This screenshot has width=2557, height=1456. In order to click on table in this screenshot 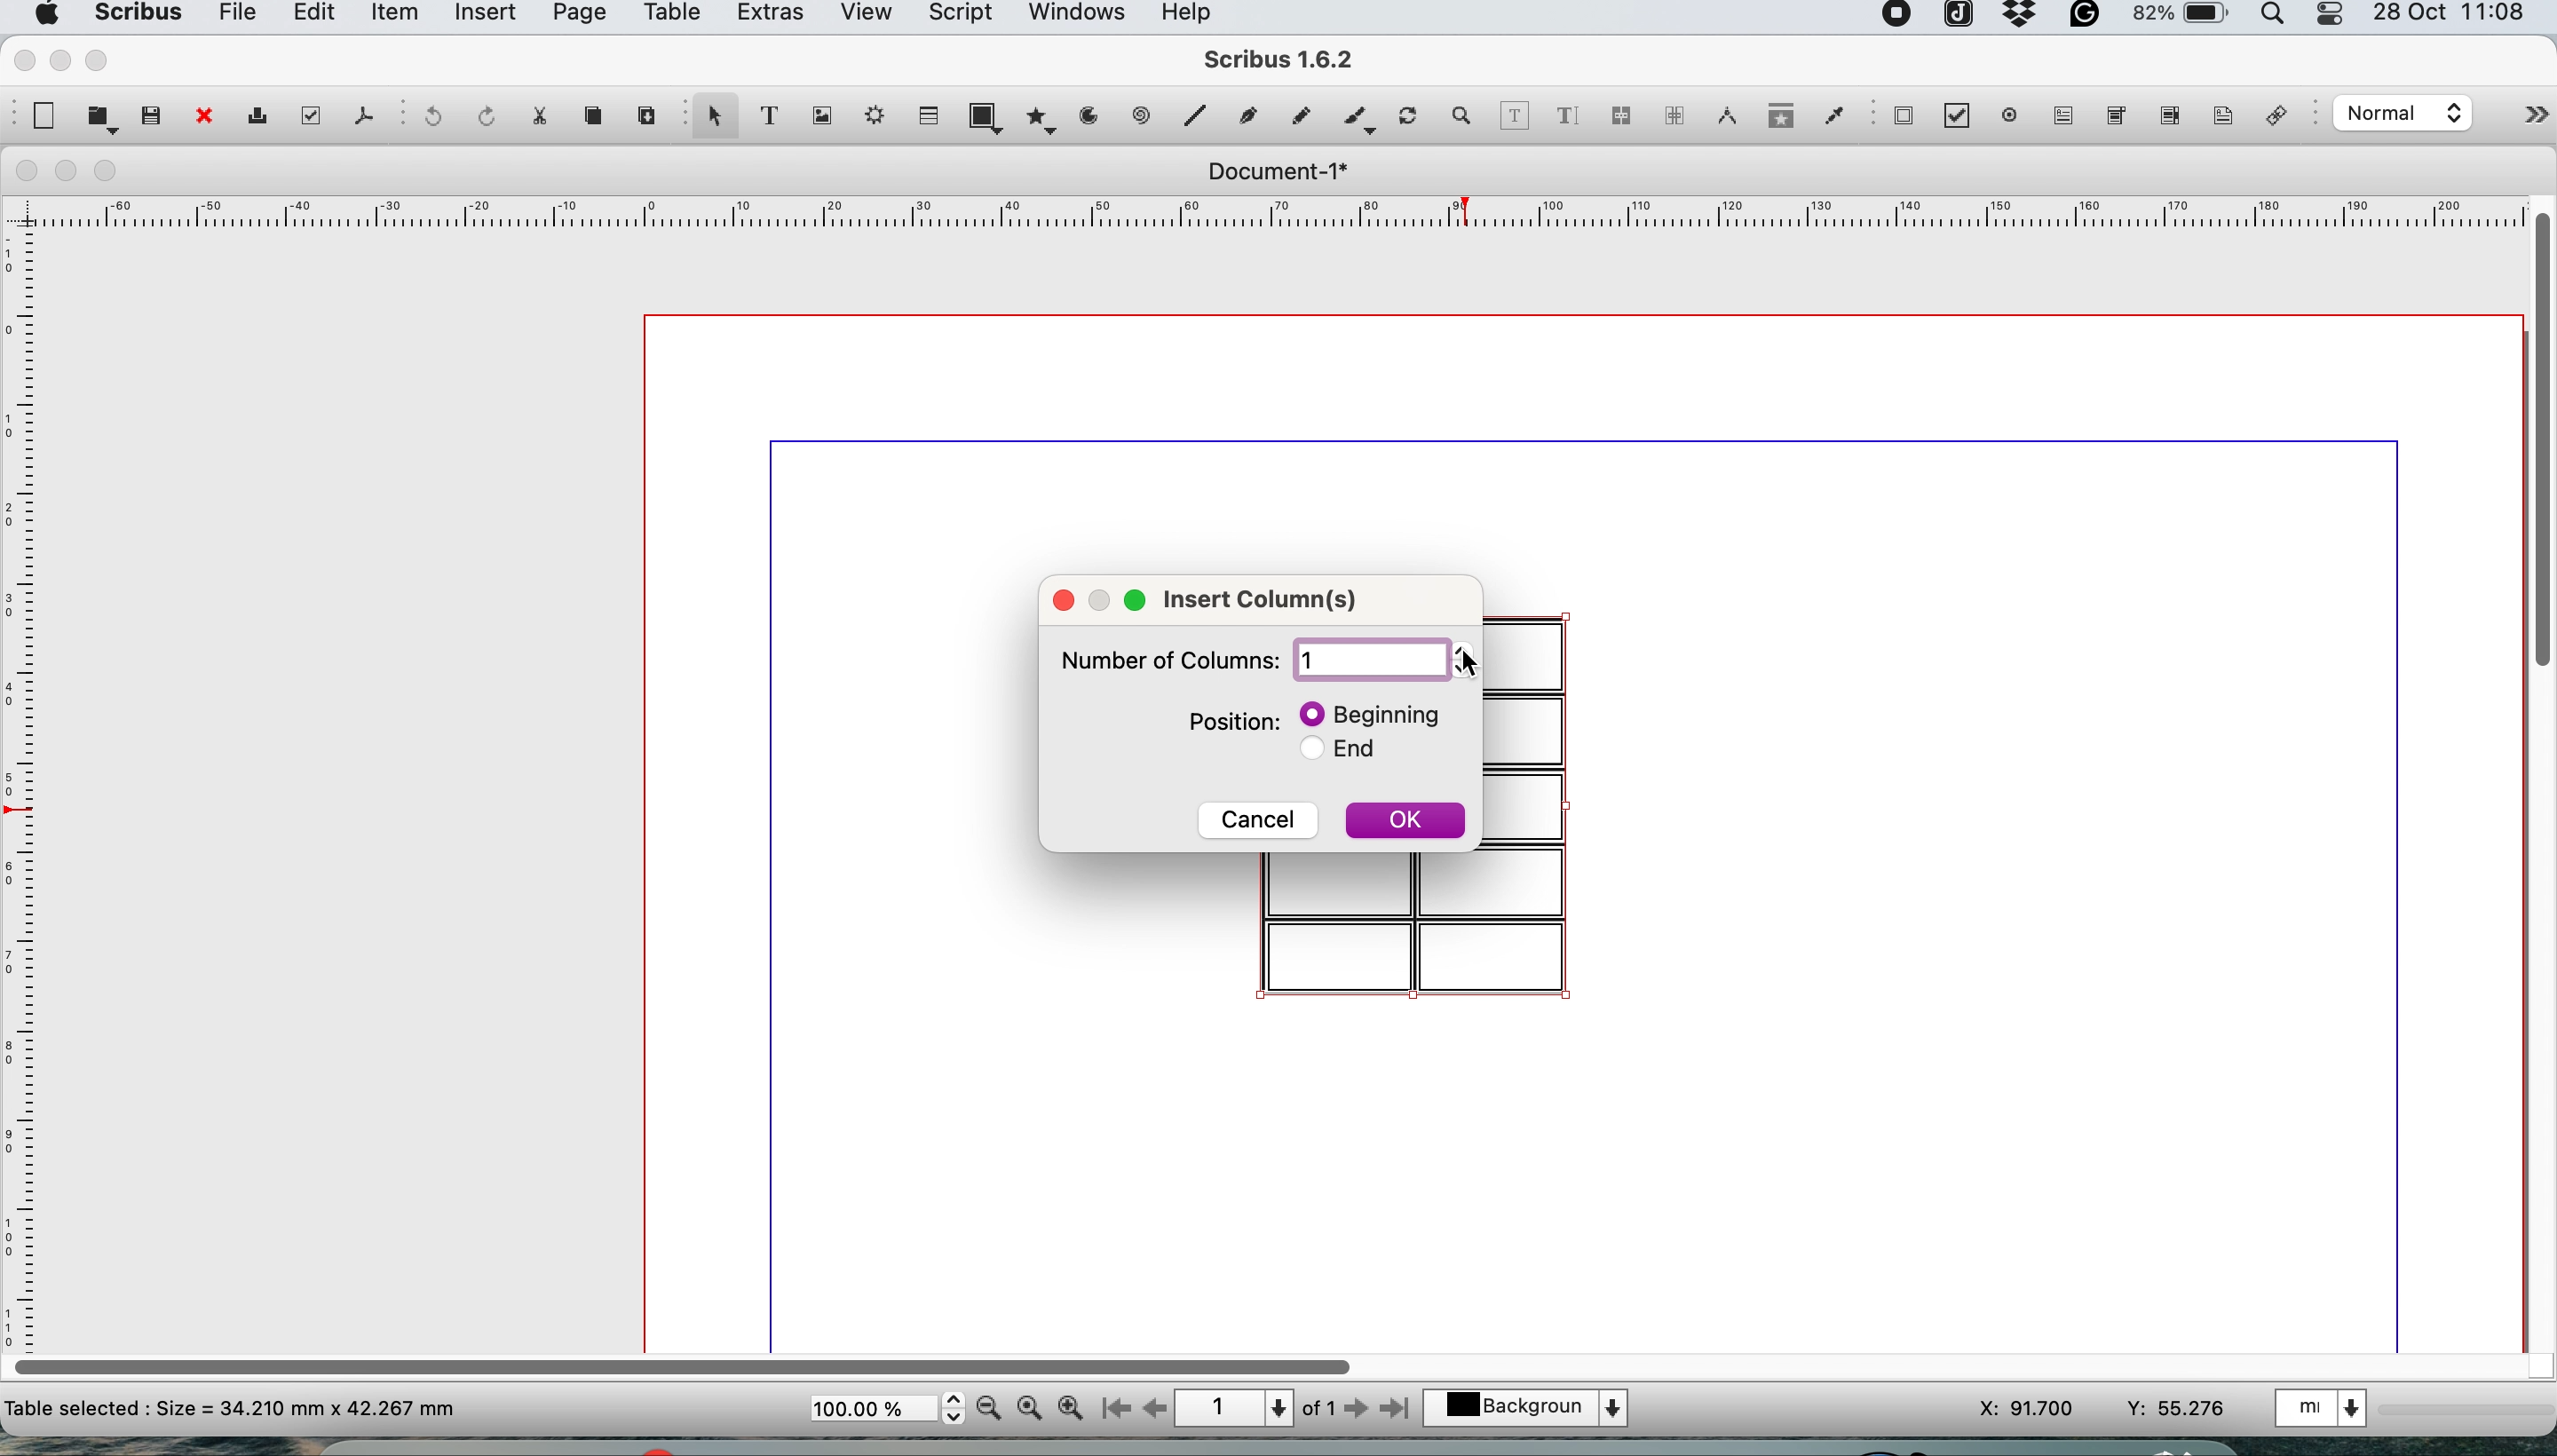, I will do `click(926, 114)`.